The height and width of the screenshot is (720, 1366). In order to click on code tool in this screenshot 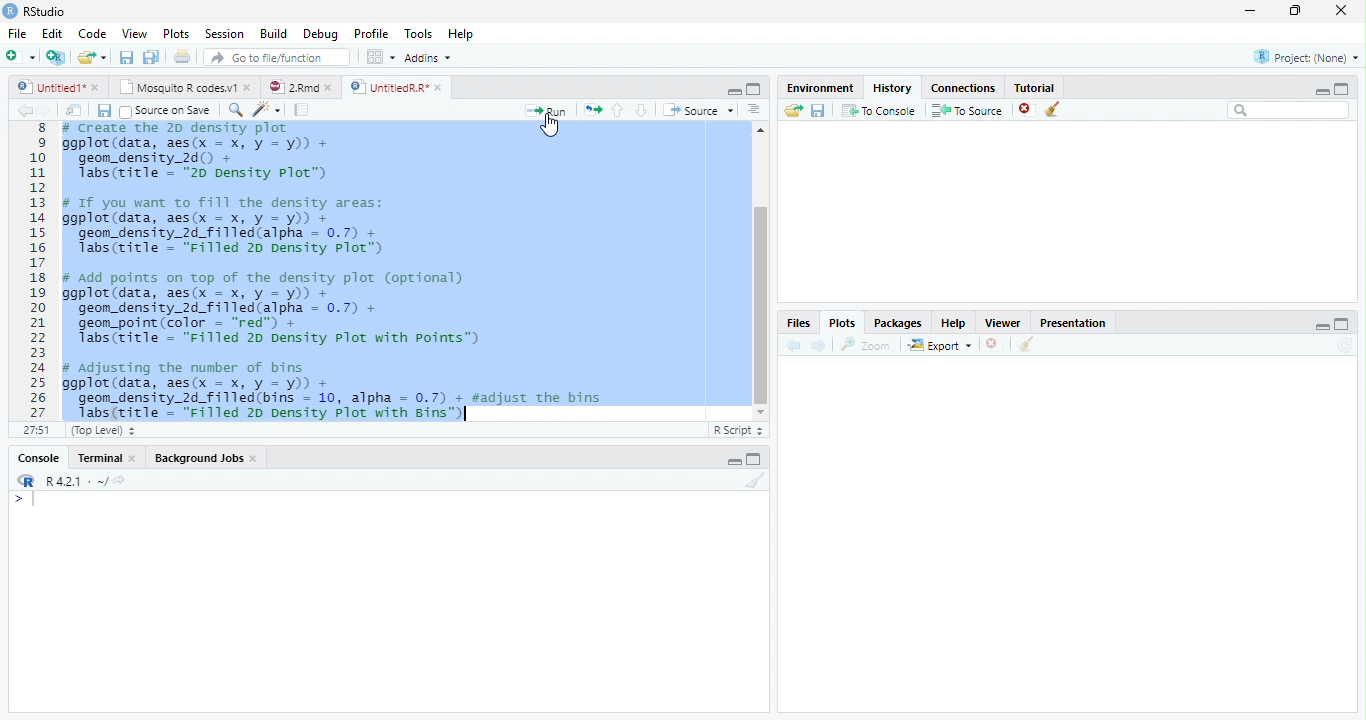, I will do `click(266, 110)`.